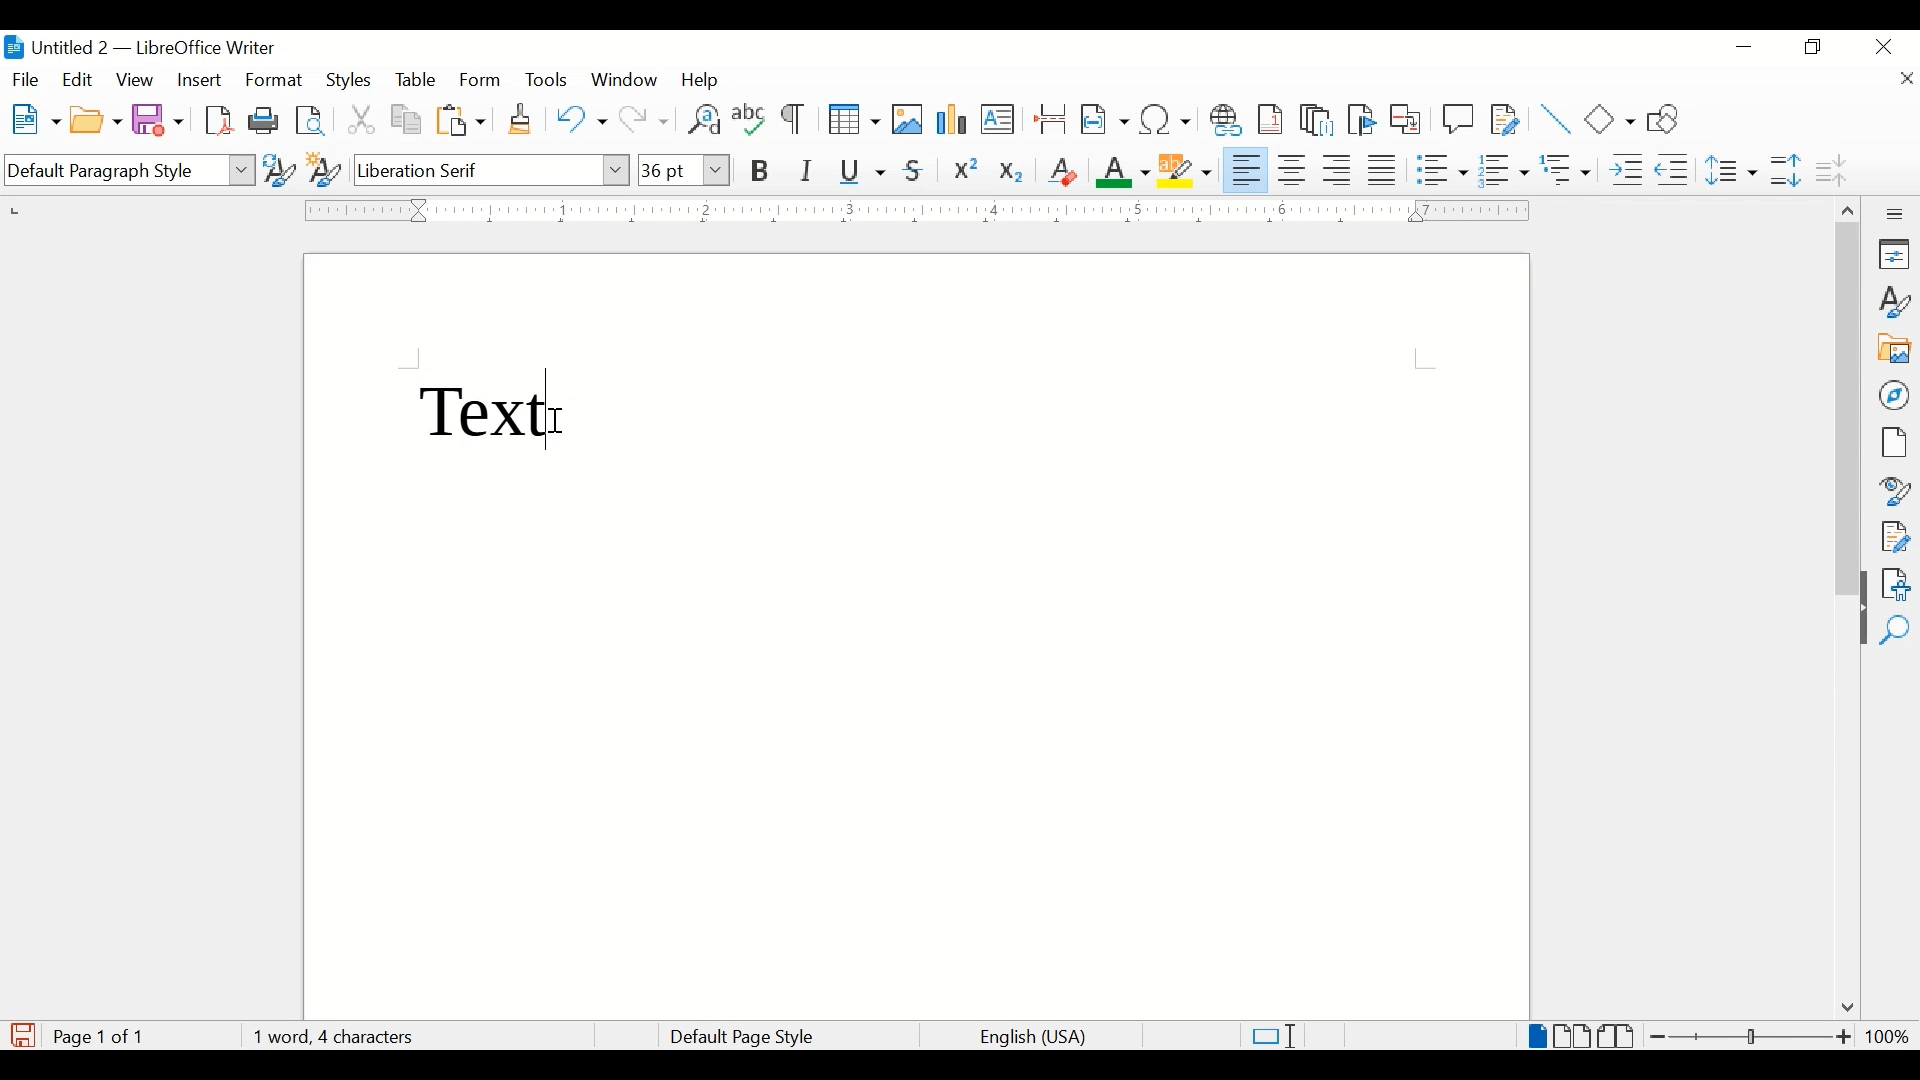  Describe the element at coordinates (333, 1036) in the screenshot. I see `word count` at that location.